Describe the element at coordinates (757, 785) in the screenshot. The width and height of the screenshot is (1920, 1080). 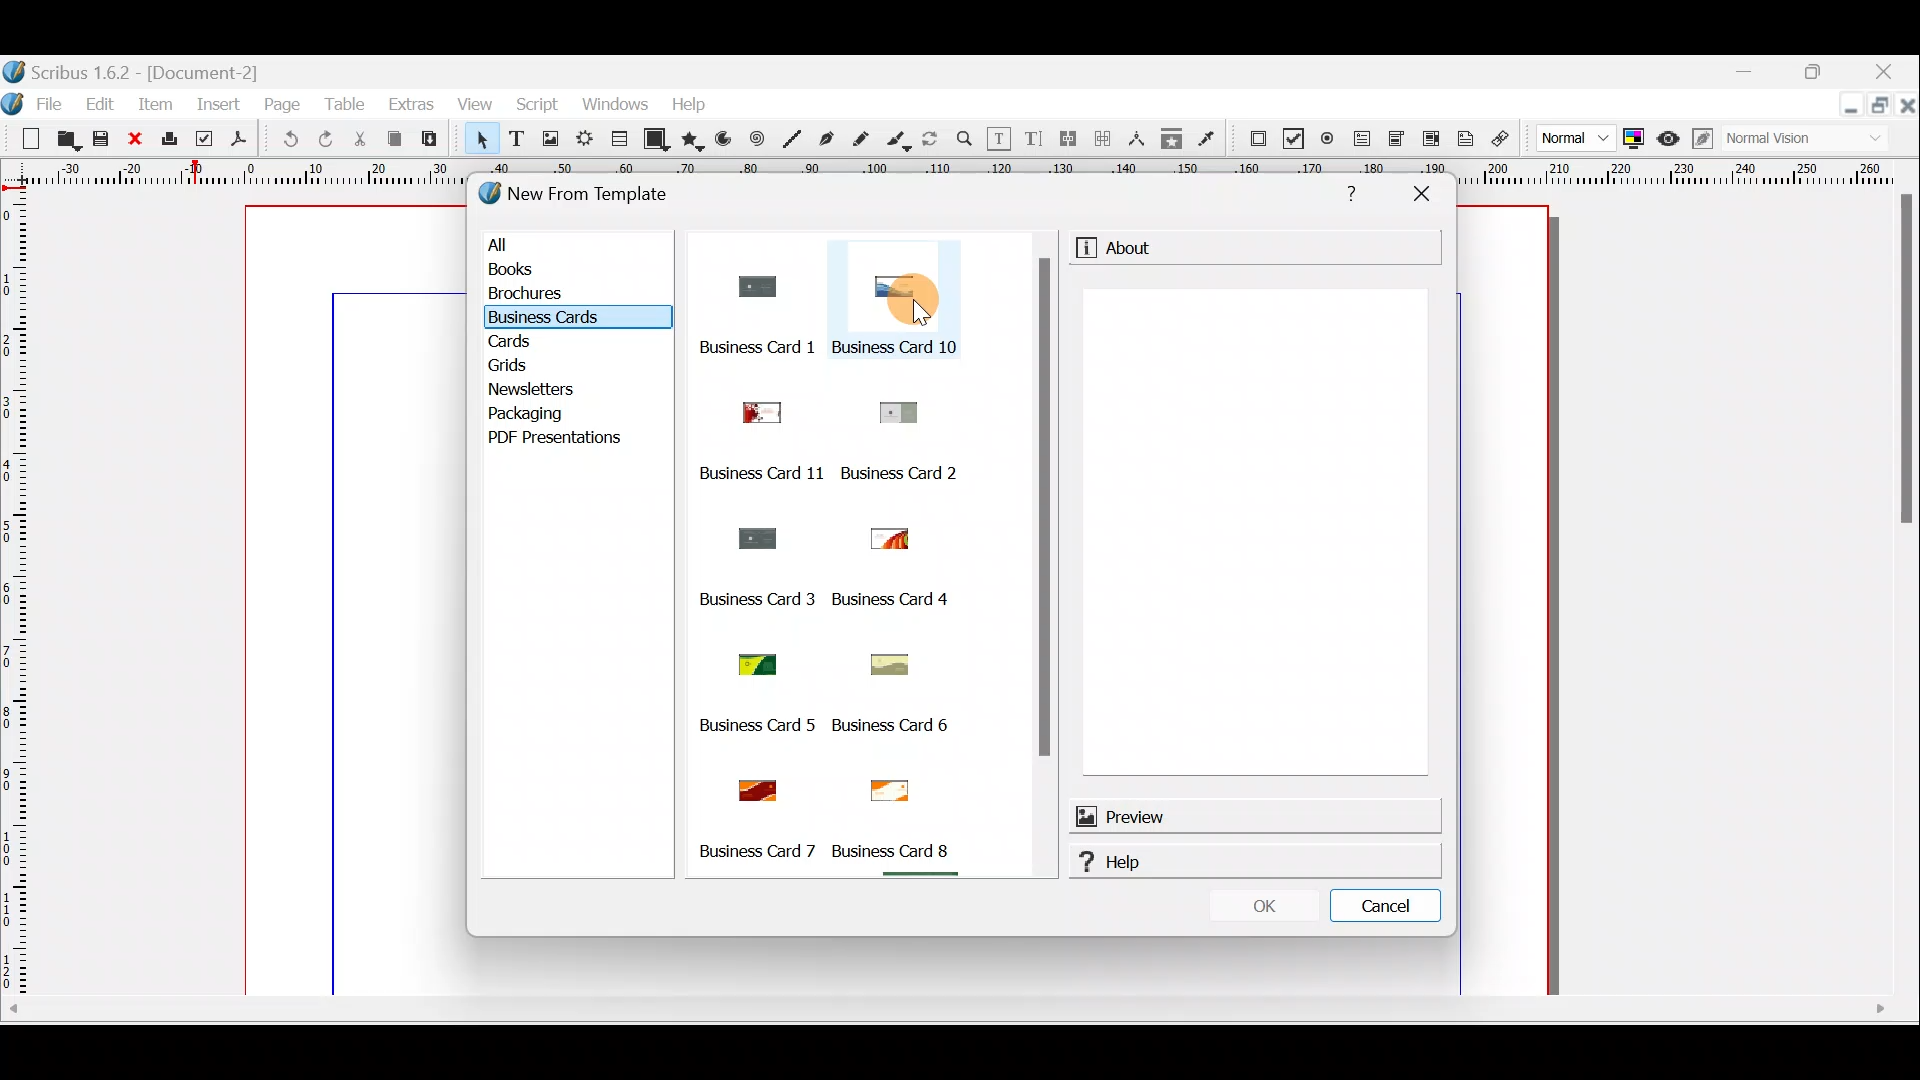
I see `Business card image` at that location.